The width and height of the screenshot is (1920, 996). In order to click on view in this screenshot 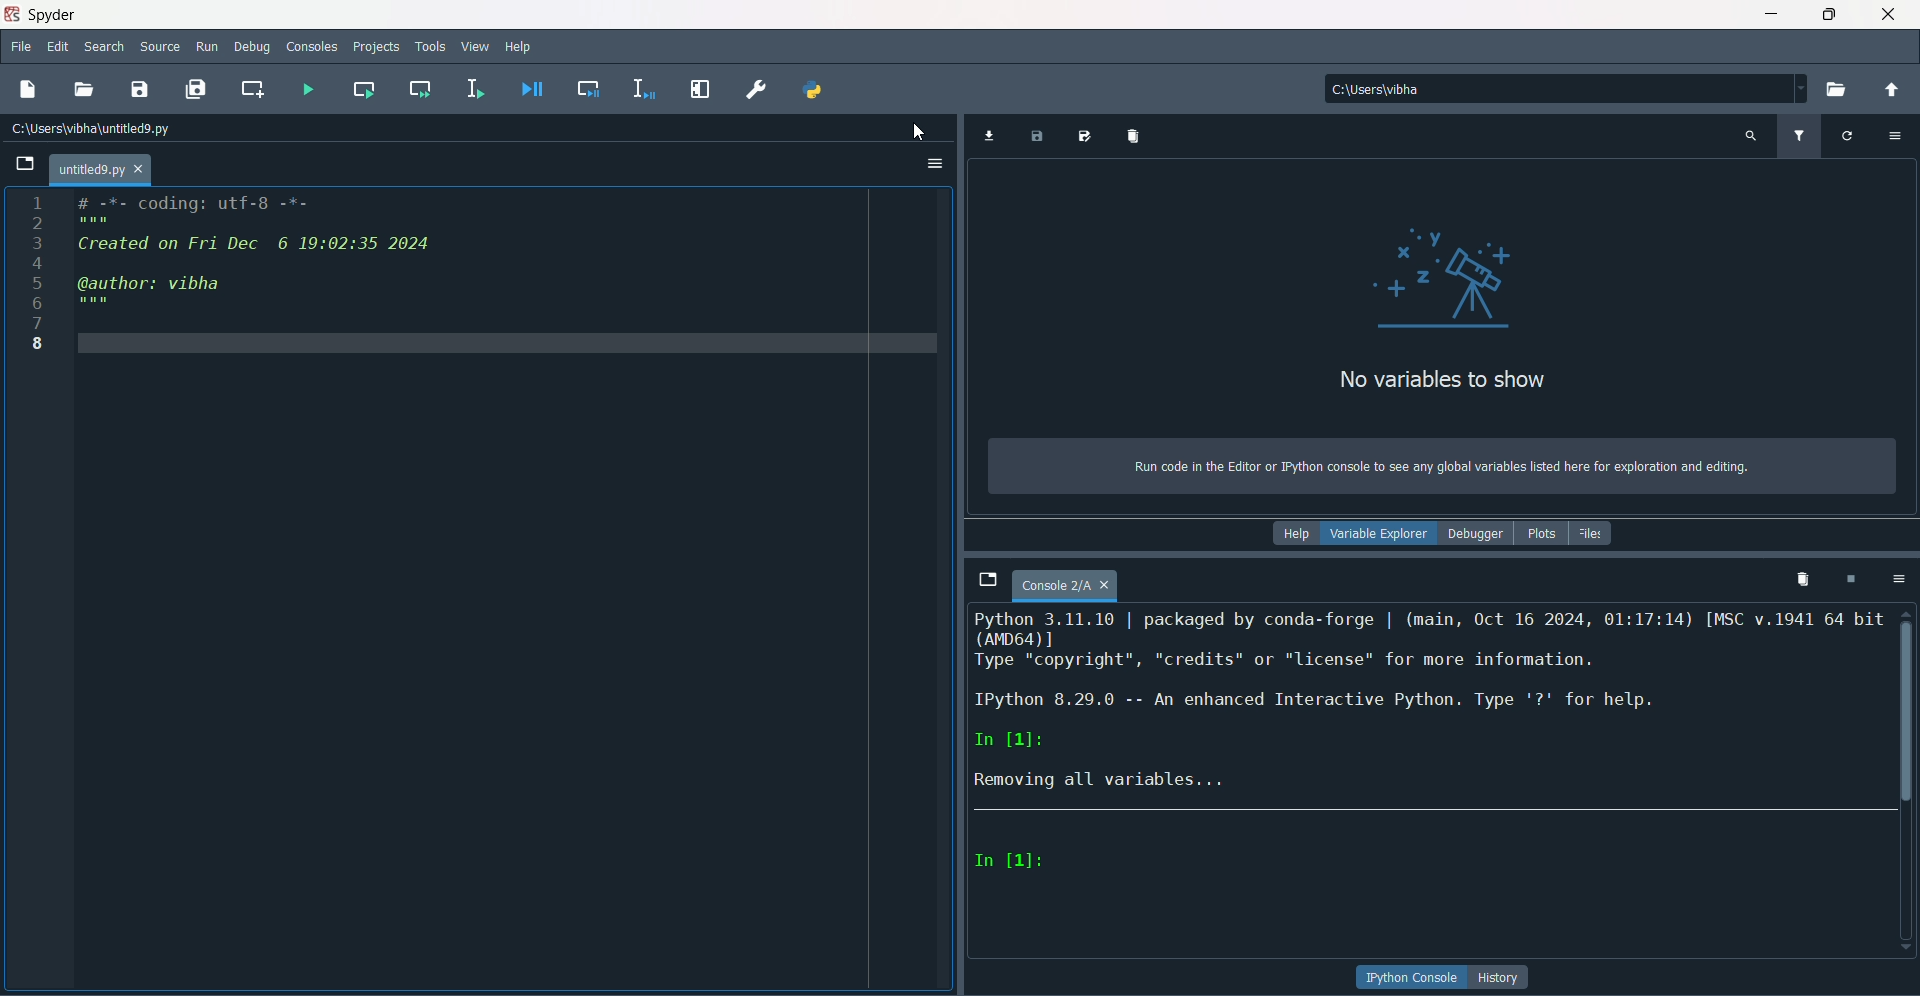, I will do `click(476, 46)`.